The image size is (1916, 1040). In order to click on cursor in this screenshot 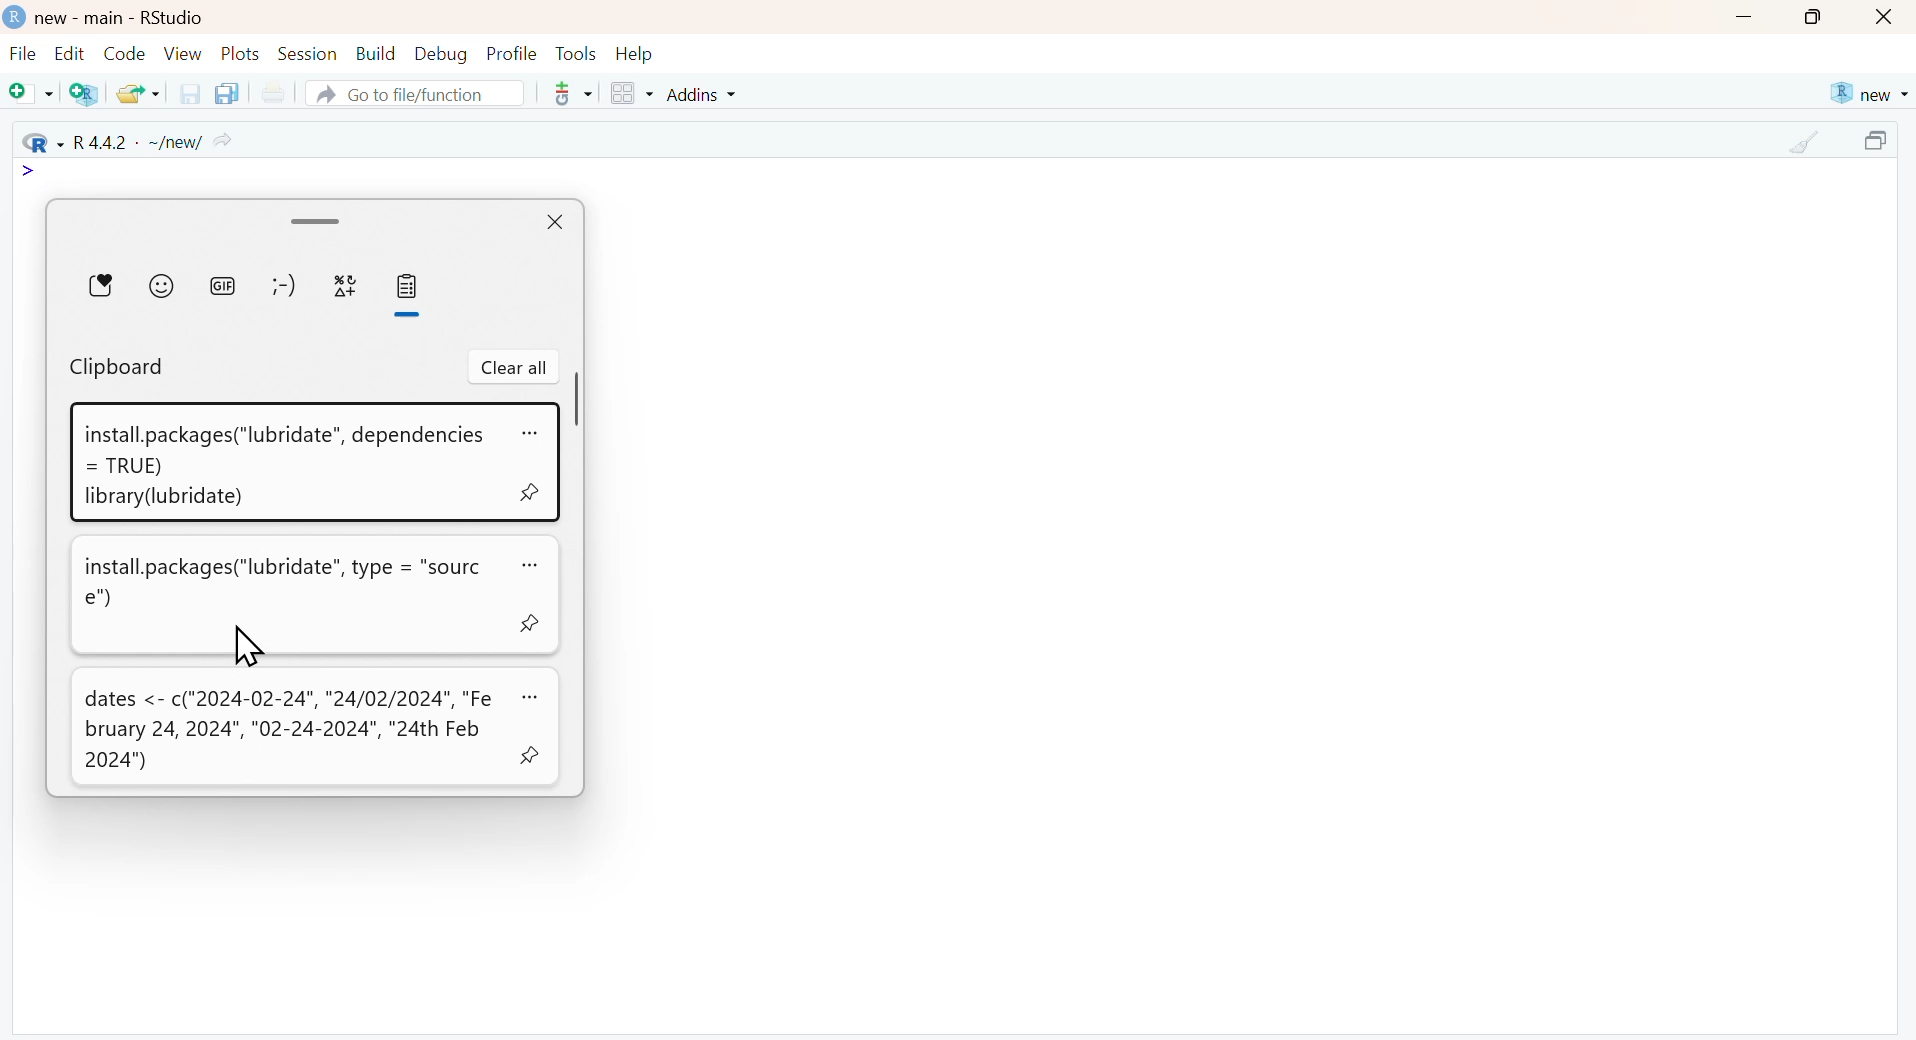, I will do `click(246, 645)`.